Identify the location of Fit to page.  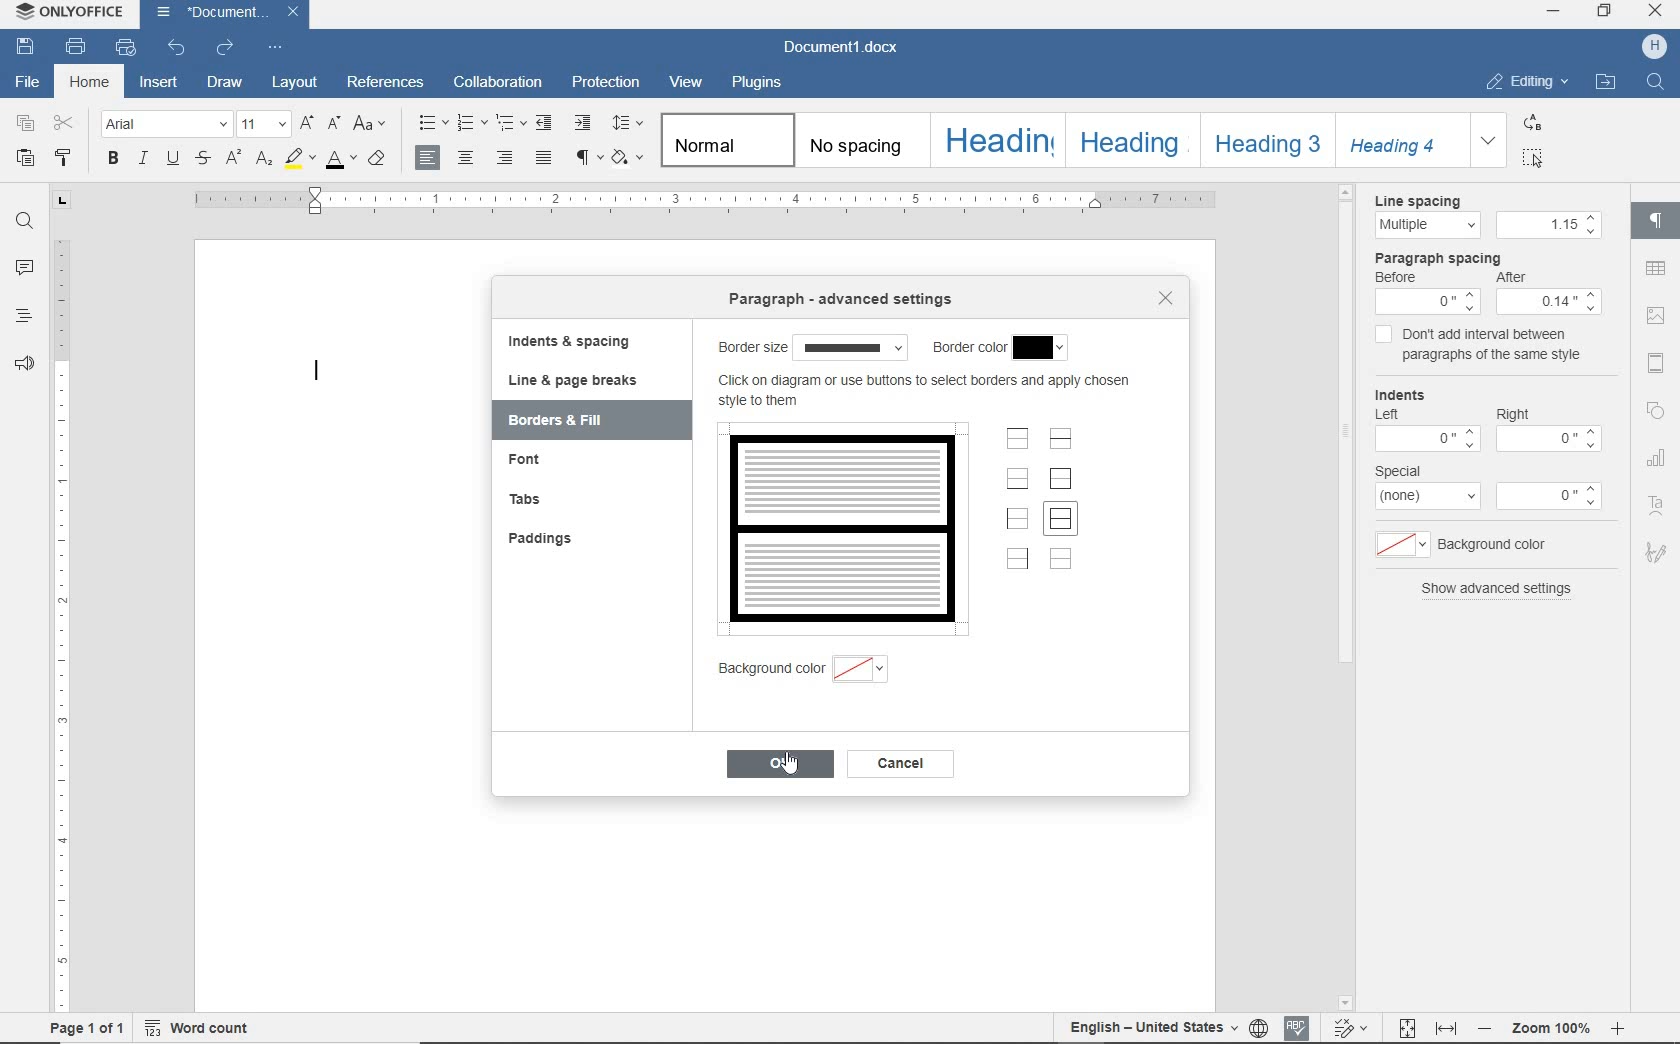
(1407, 1028).